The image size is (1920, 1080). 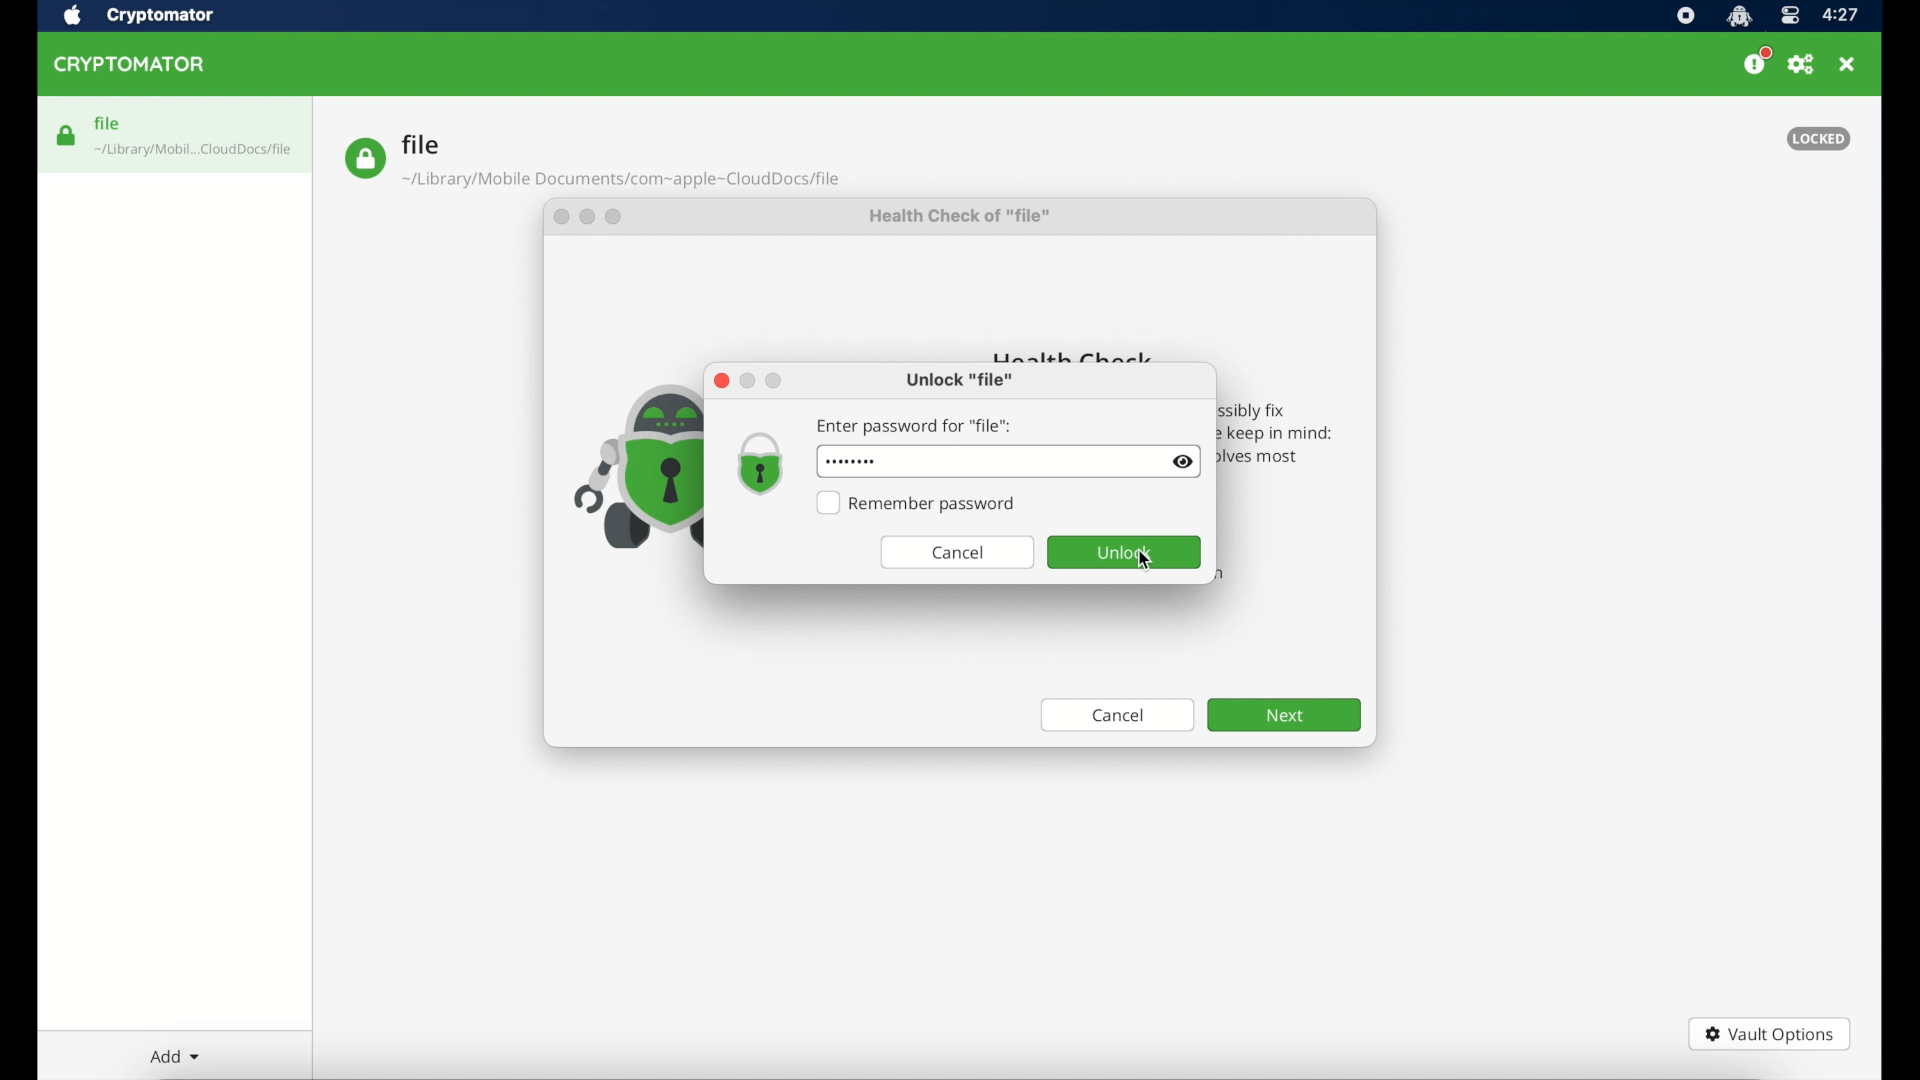 What do you see at coordinates (1146, 563) in the screenshot?
I see `cursor` at bounding box center [1146, 563].